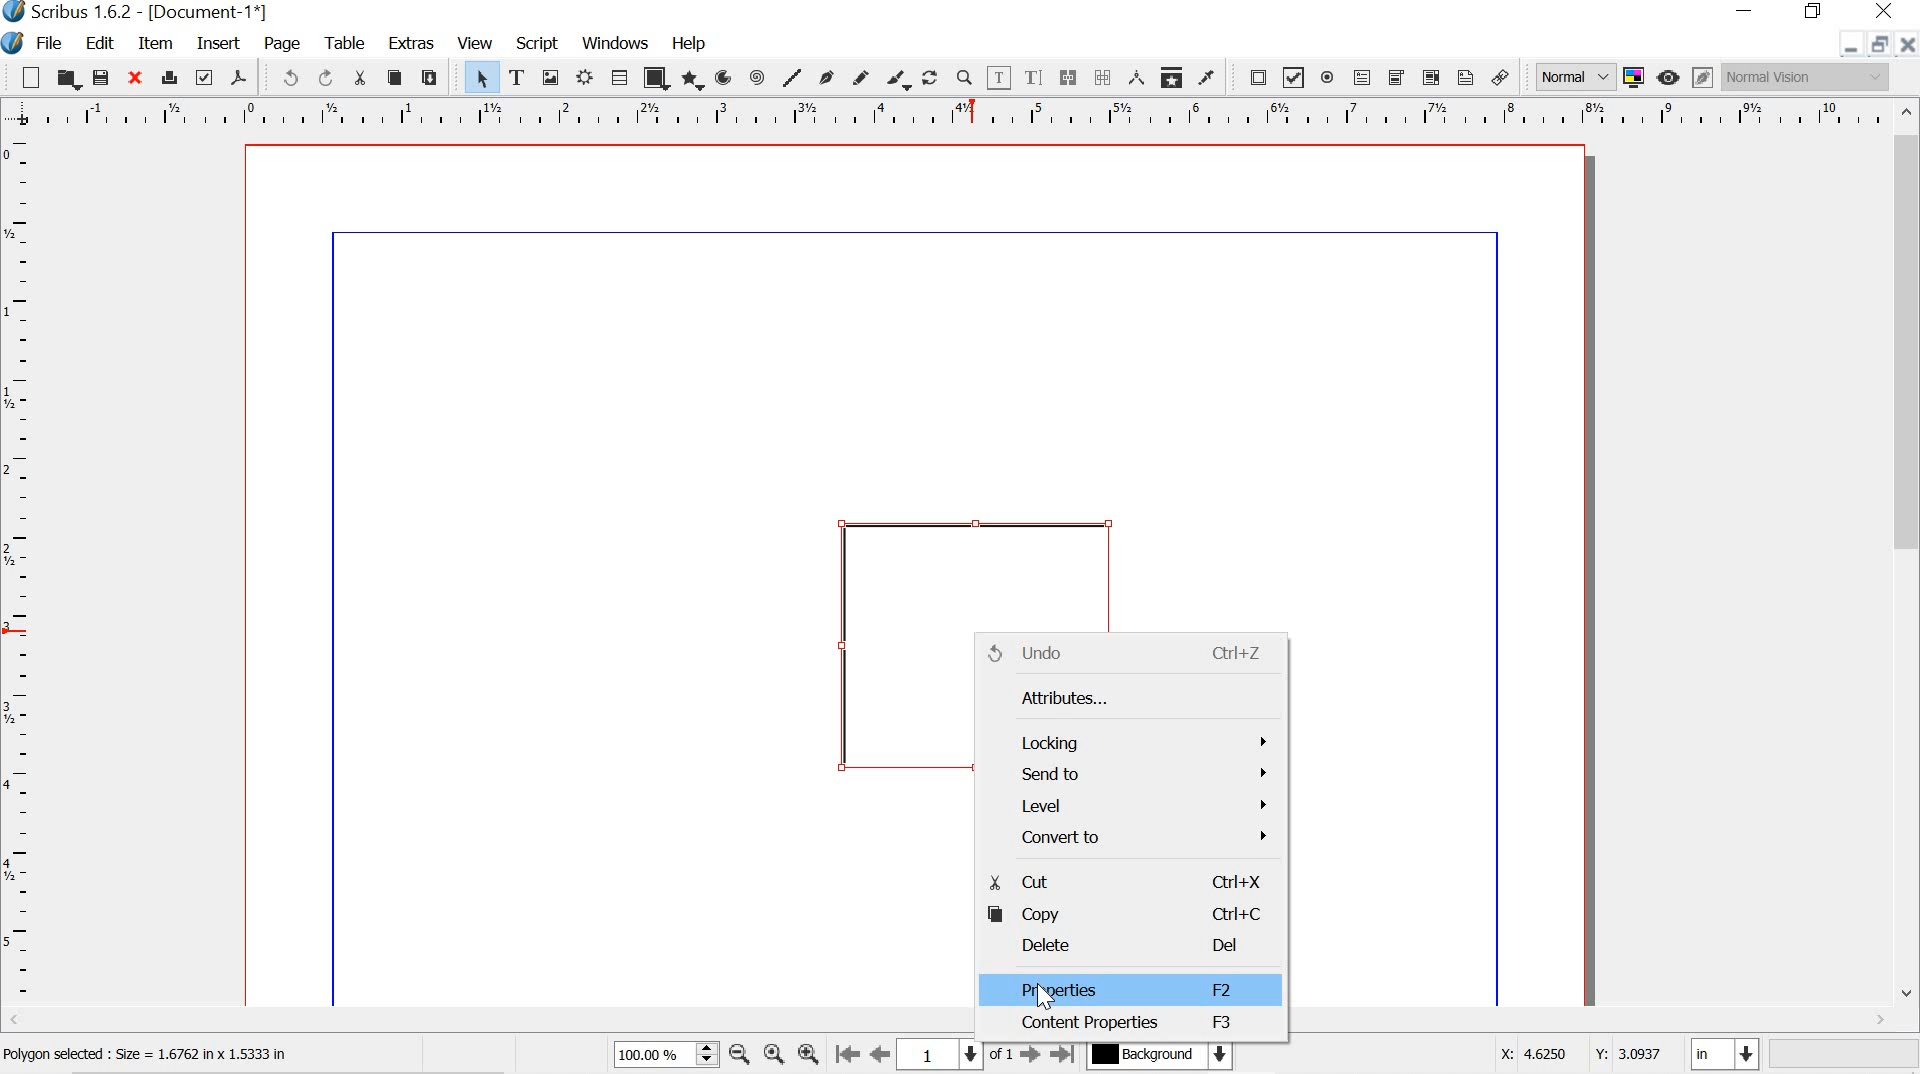 The height and width of the screenshot is (1074, 1920). Describe the element at coordinates (1126, 1027) in the screenshot. I see `content properties` at that location.